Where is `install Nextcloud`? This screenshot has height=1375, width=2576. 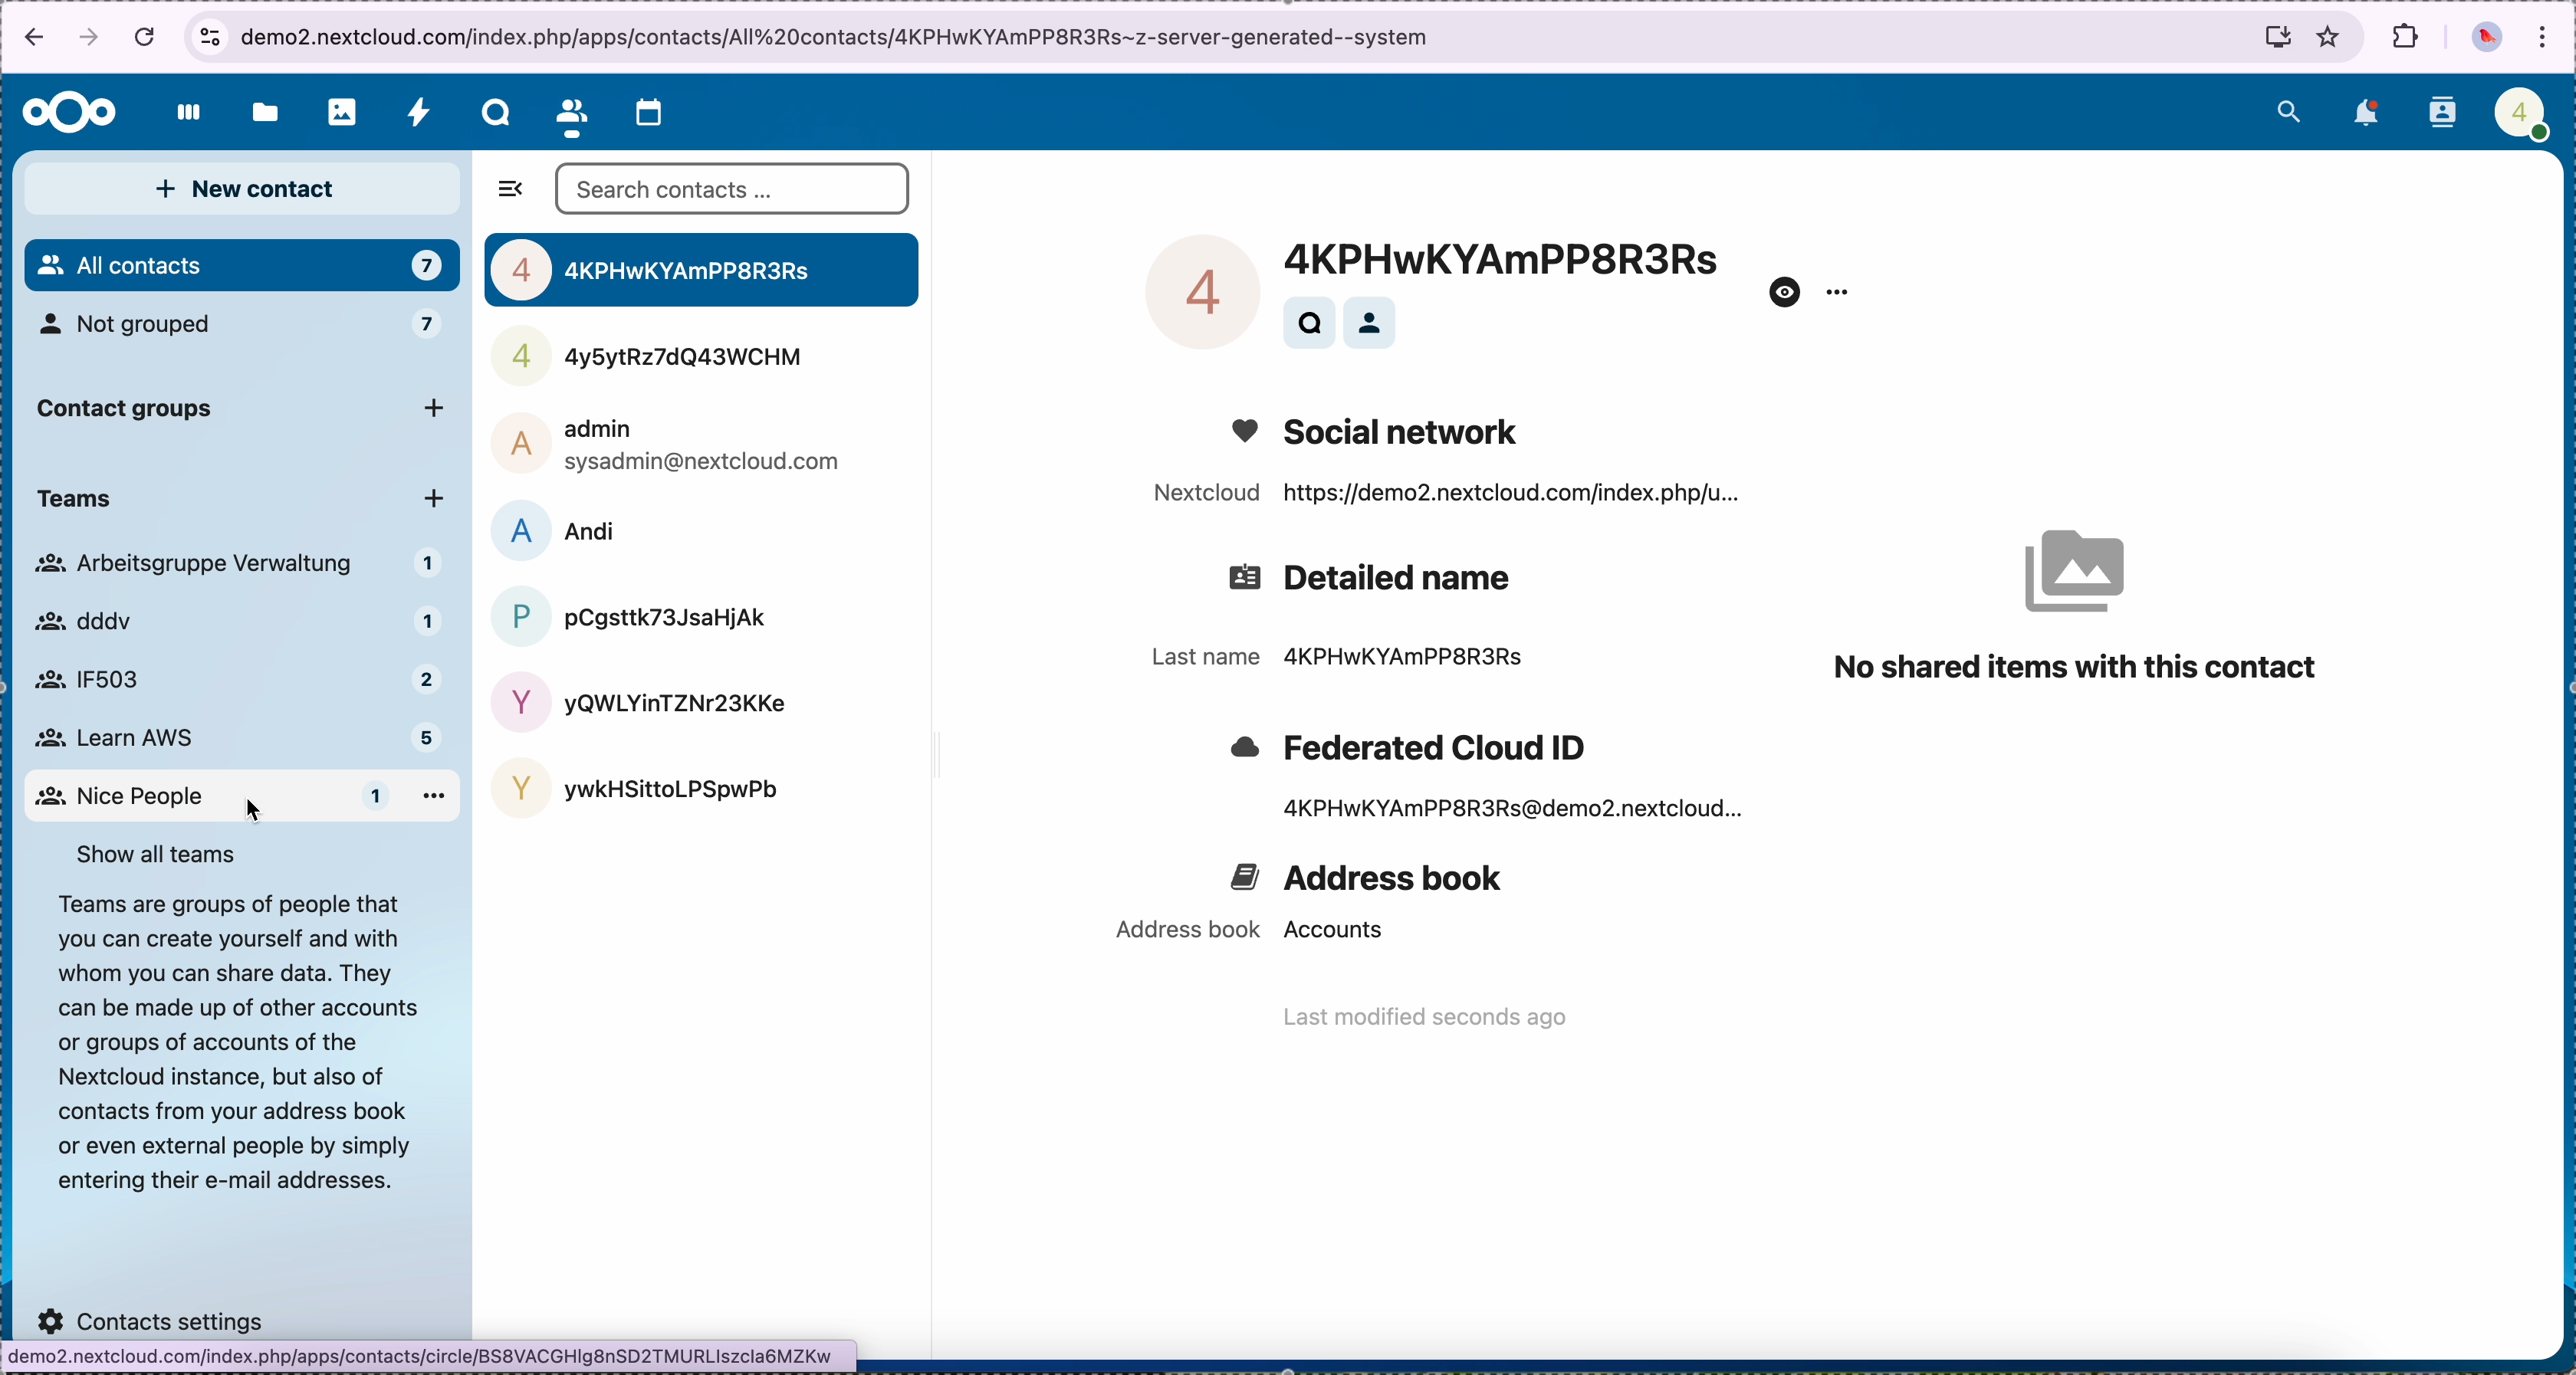
install Nextcloud is located at coordinates (2268, 35).